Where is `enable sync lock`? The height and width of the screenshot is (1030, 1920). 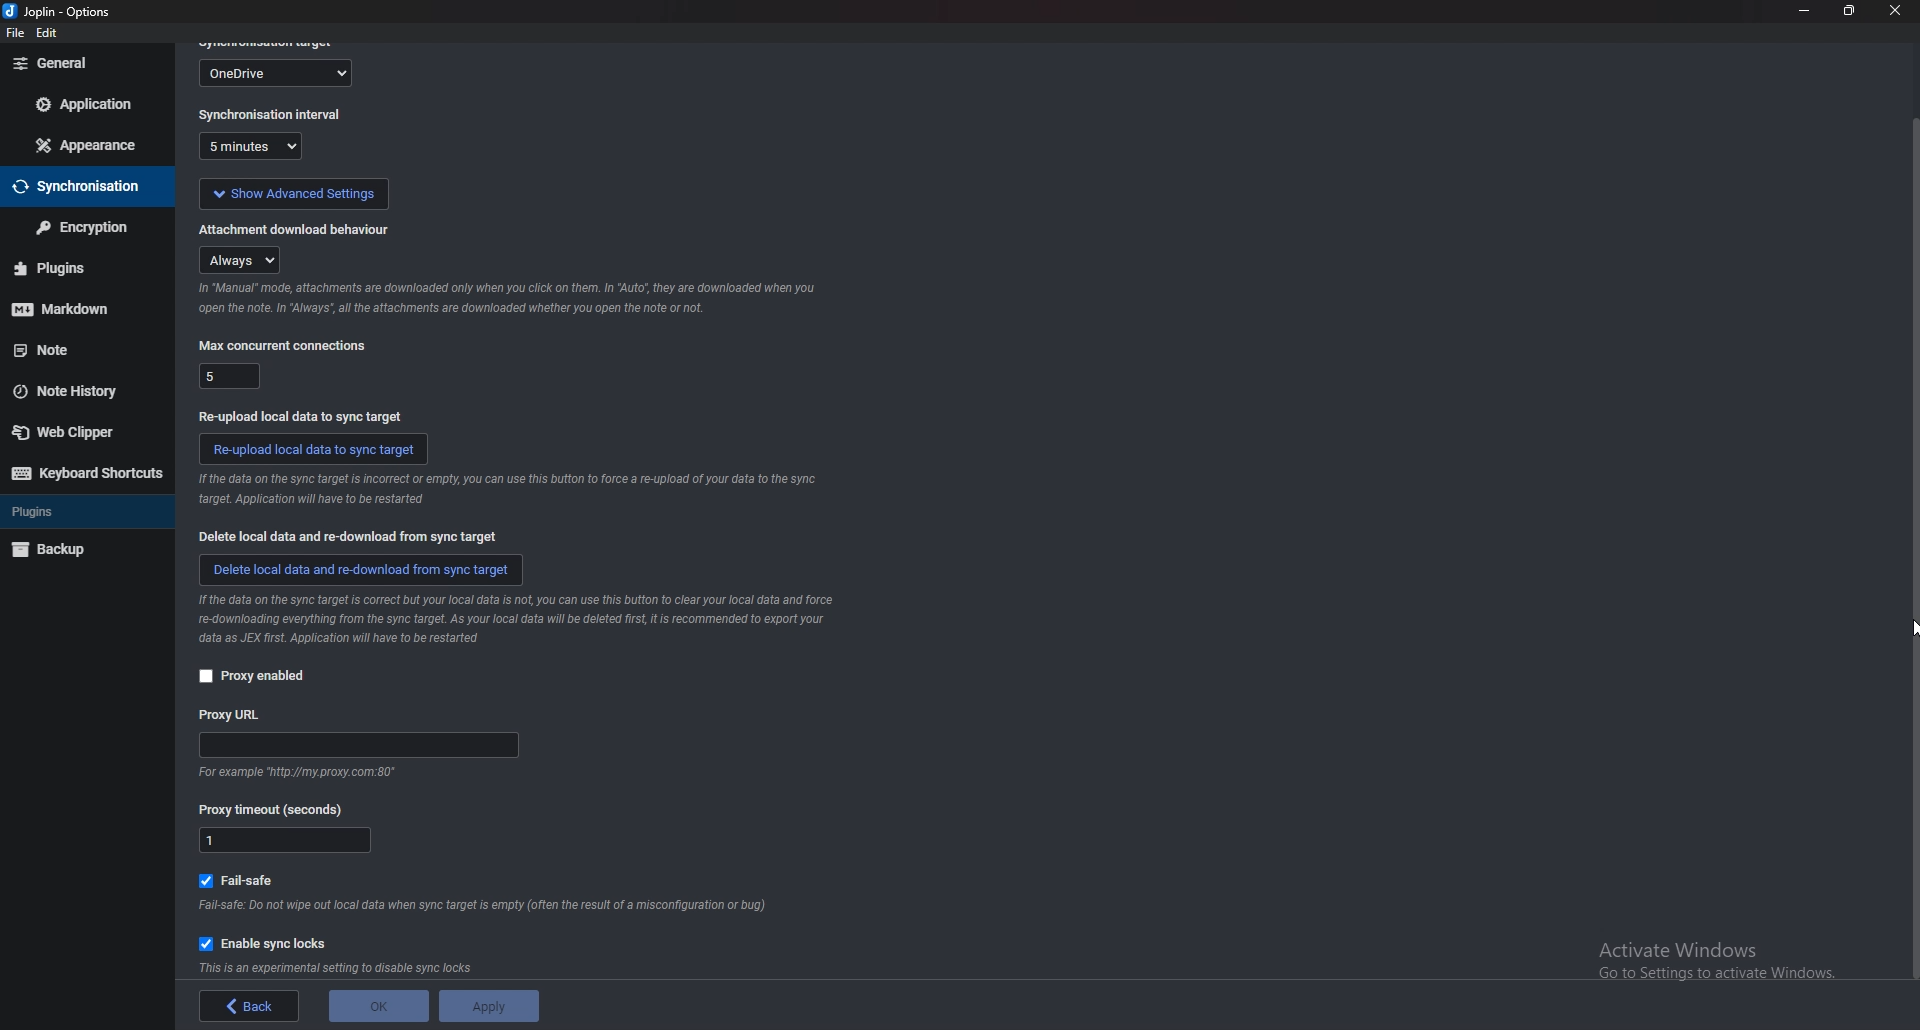
enable sync lock is located at coordinates (270, 941).